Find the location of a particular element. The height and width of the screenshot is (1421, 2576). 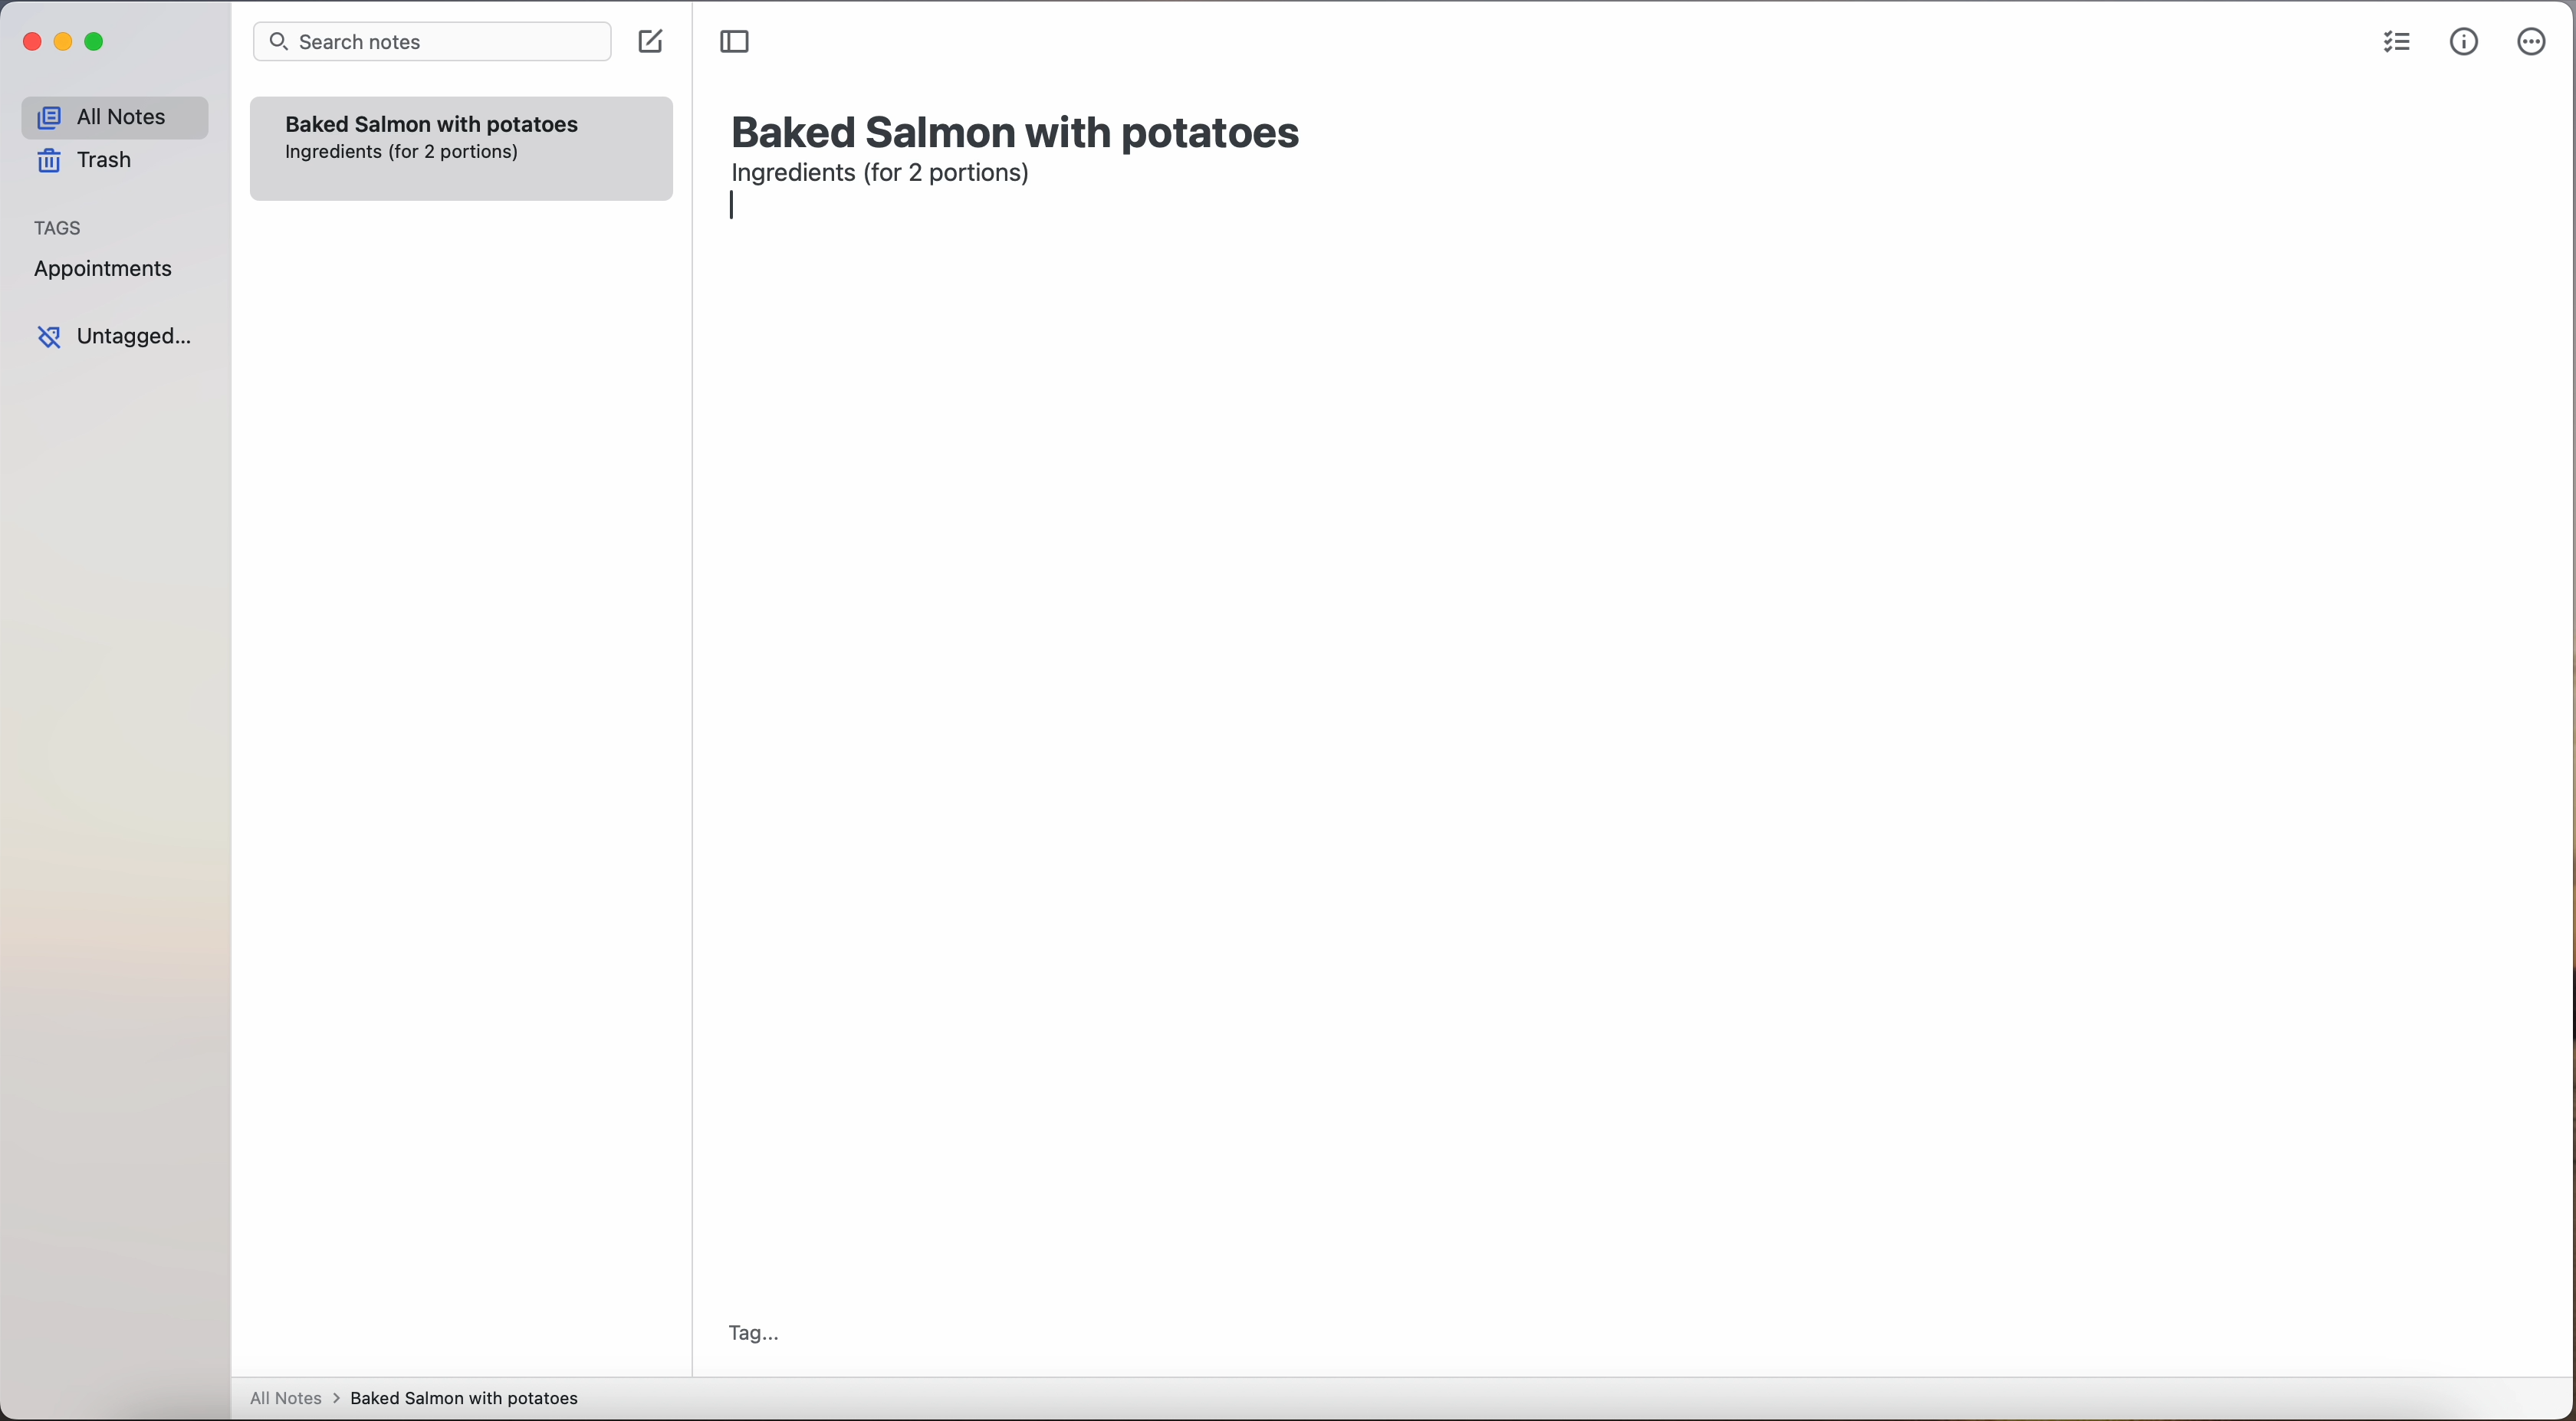

more options is located at coordinates (2536, 43).